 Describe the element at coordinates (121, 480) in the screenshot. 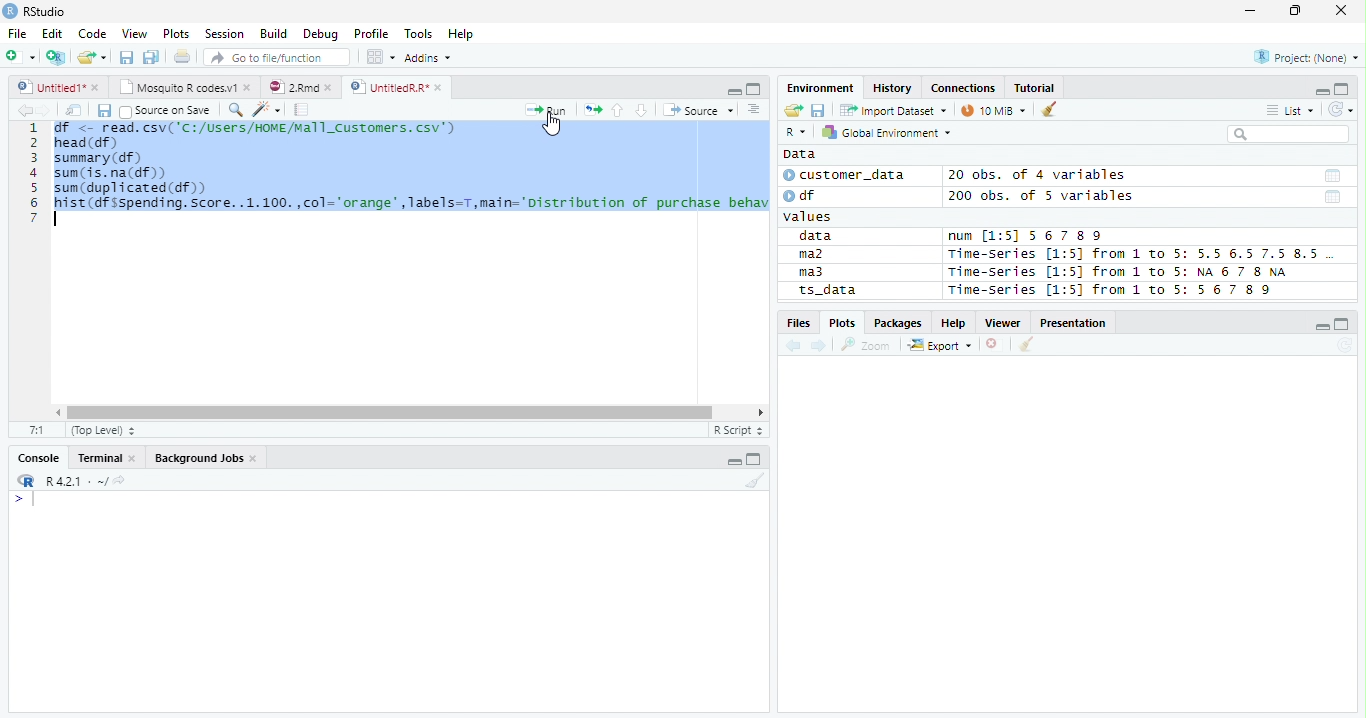

I see `View Current work directory` at that location.